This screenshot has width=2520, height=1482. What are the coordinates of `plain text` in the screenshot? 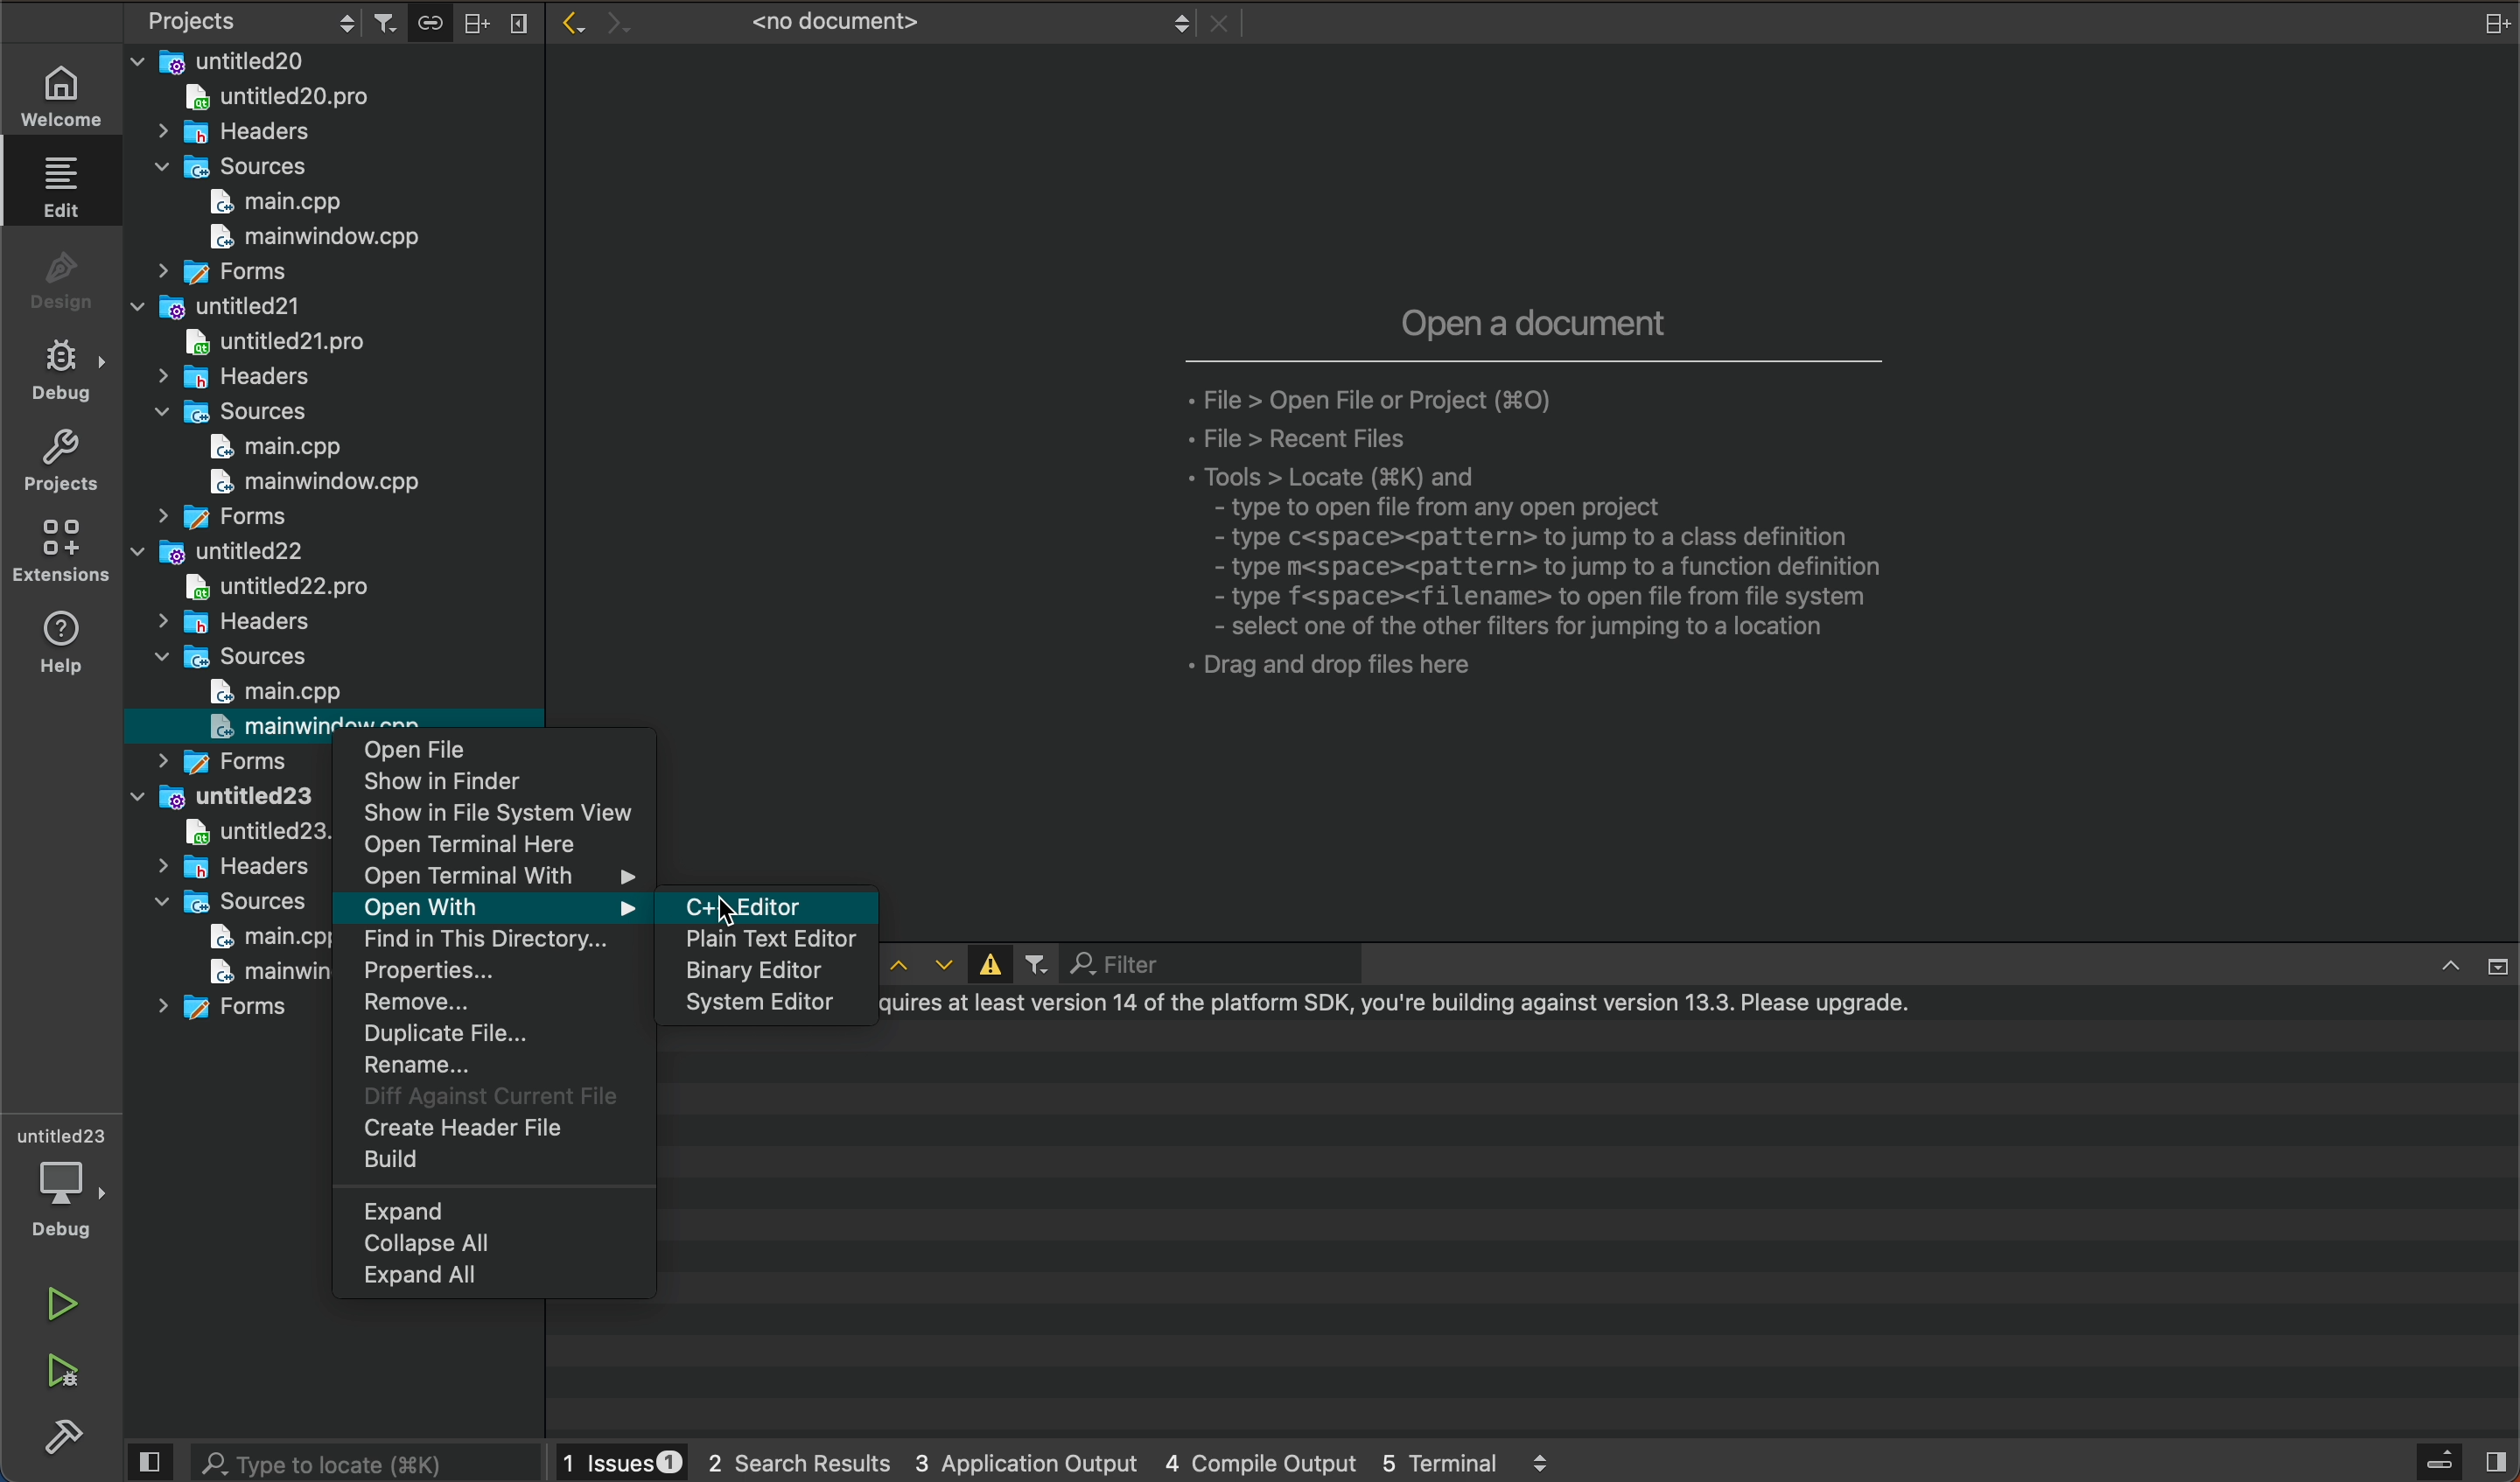 It's located at (764, 940).